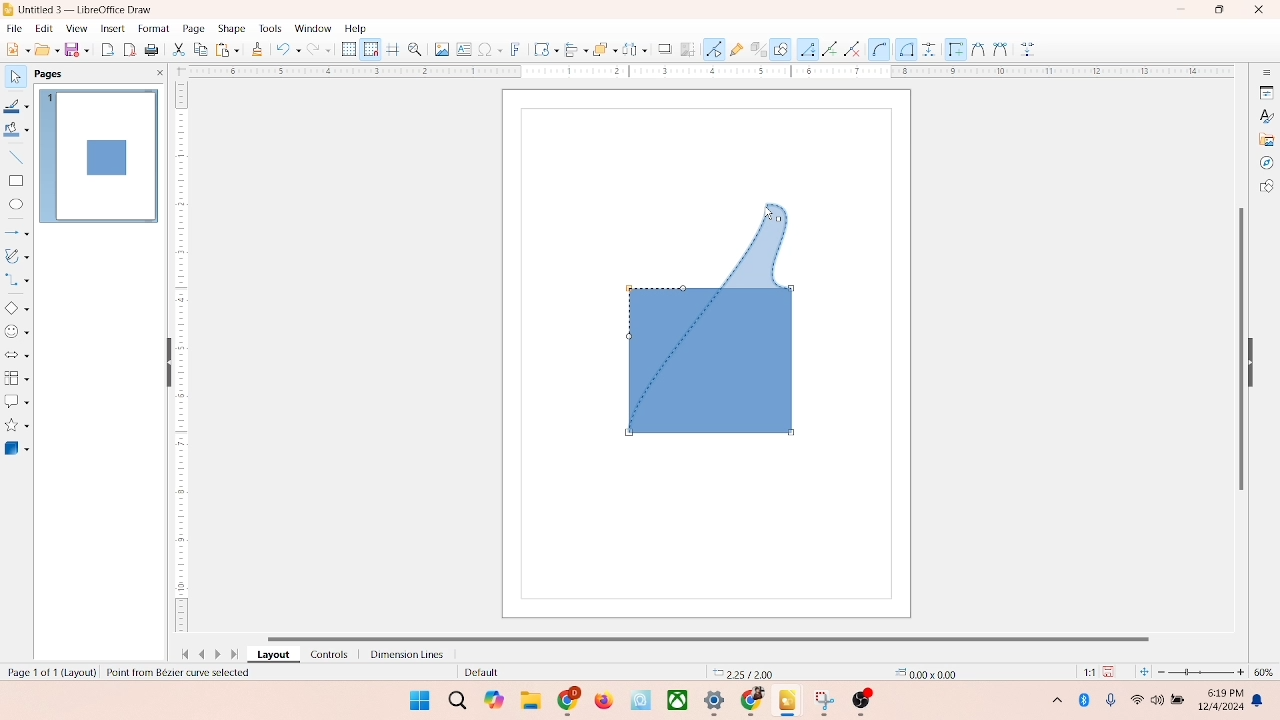 This screenshot has height=720, width=1280. I want to click on redo, so click(323, 51).